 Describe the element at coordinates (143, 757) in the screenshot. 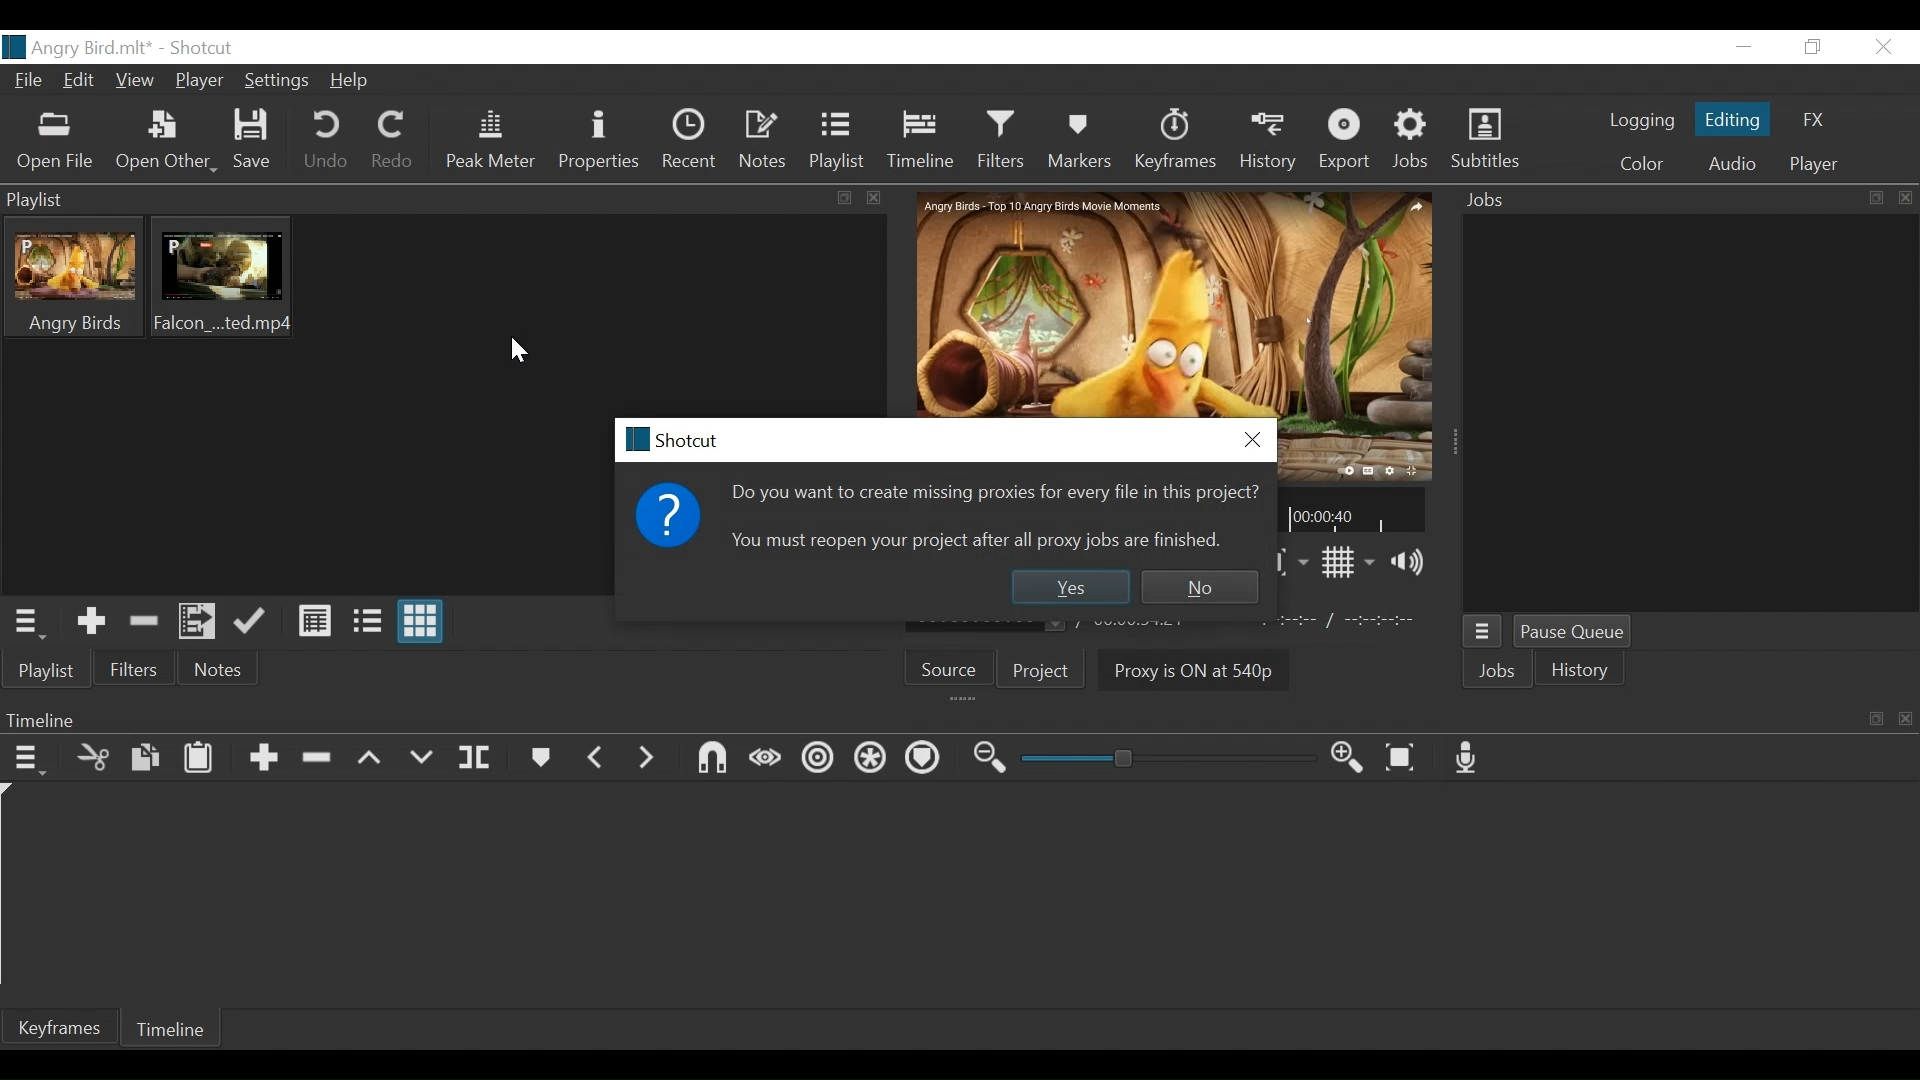

I see `Copy` at that location.